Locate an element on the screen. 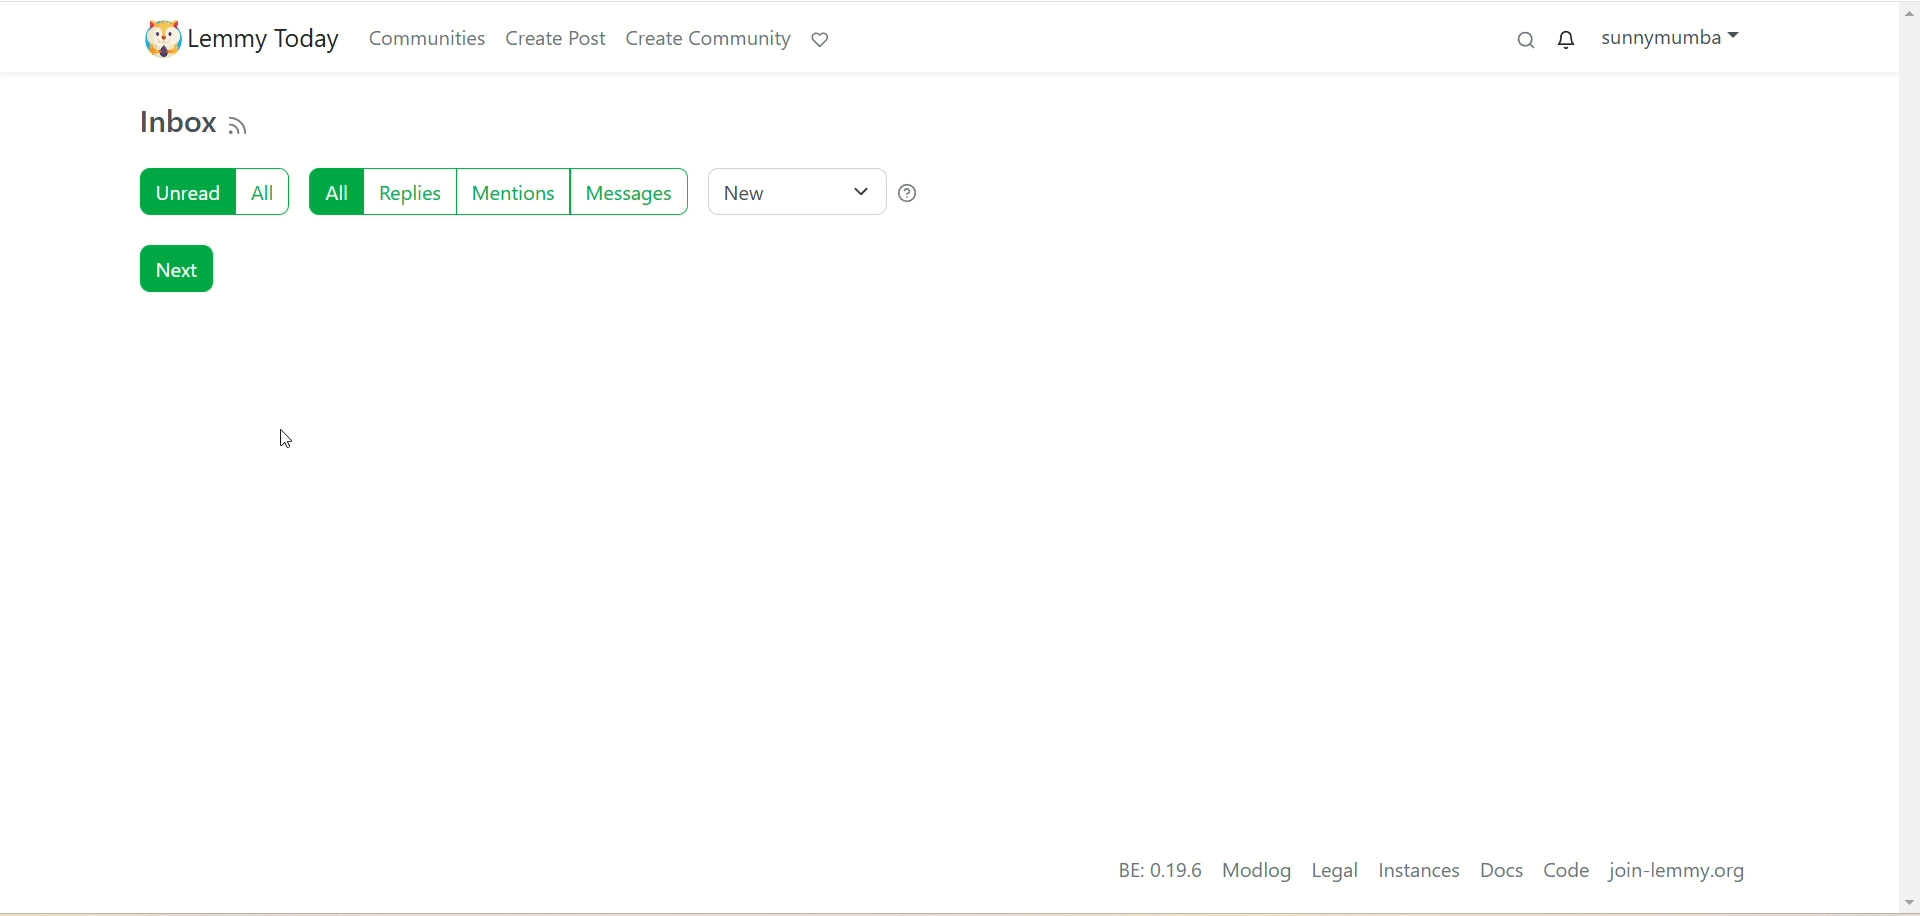 The width and height of the screenshot is (1920, 916). create community is located at coordinates (703, 39).